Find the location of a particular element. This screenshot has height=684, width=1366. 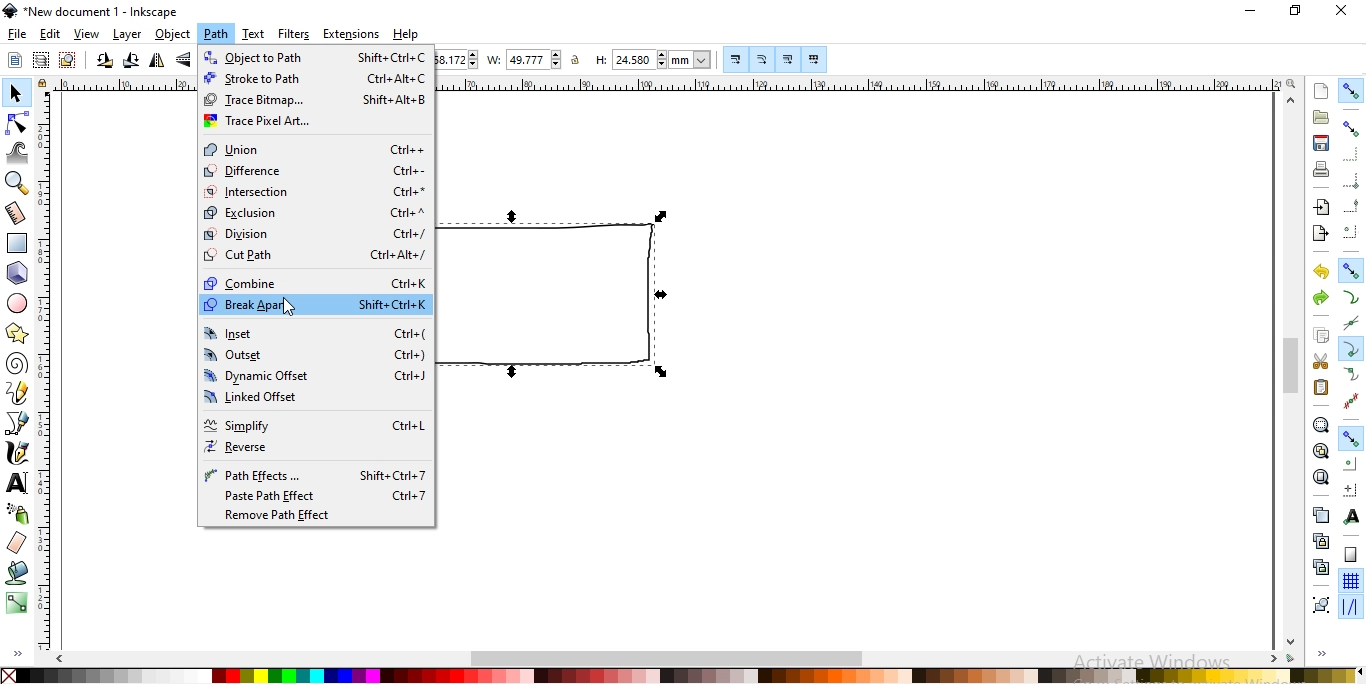

dynamic offset is located at coordinates (317, 378).